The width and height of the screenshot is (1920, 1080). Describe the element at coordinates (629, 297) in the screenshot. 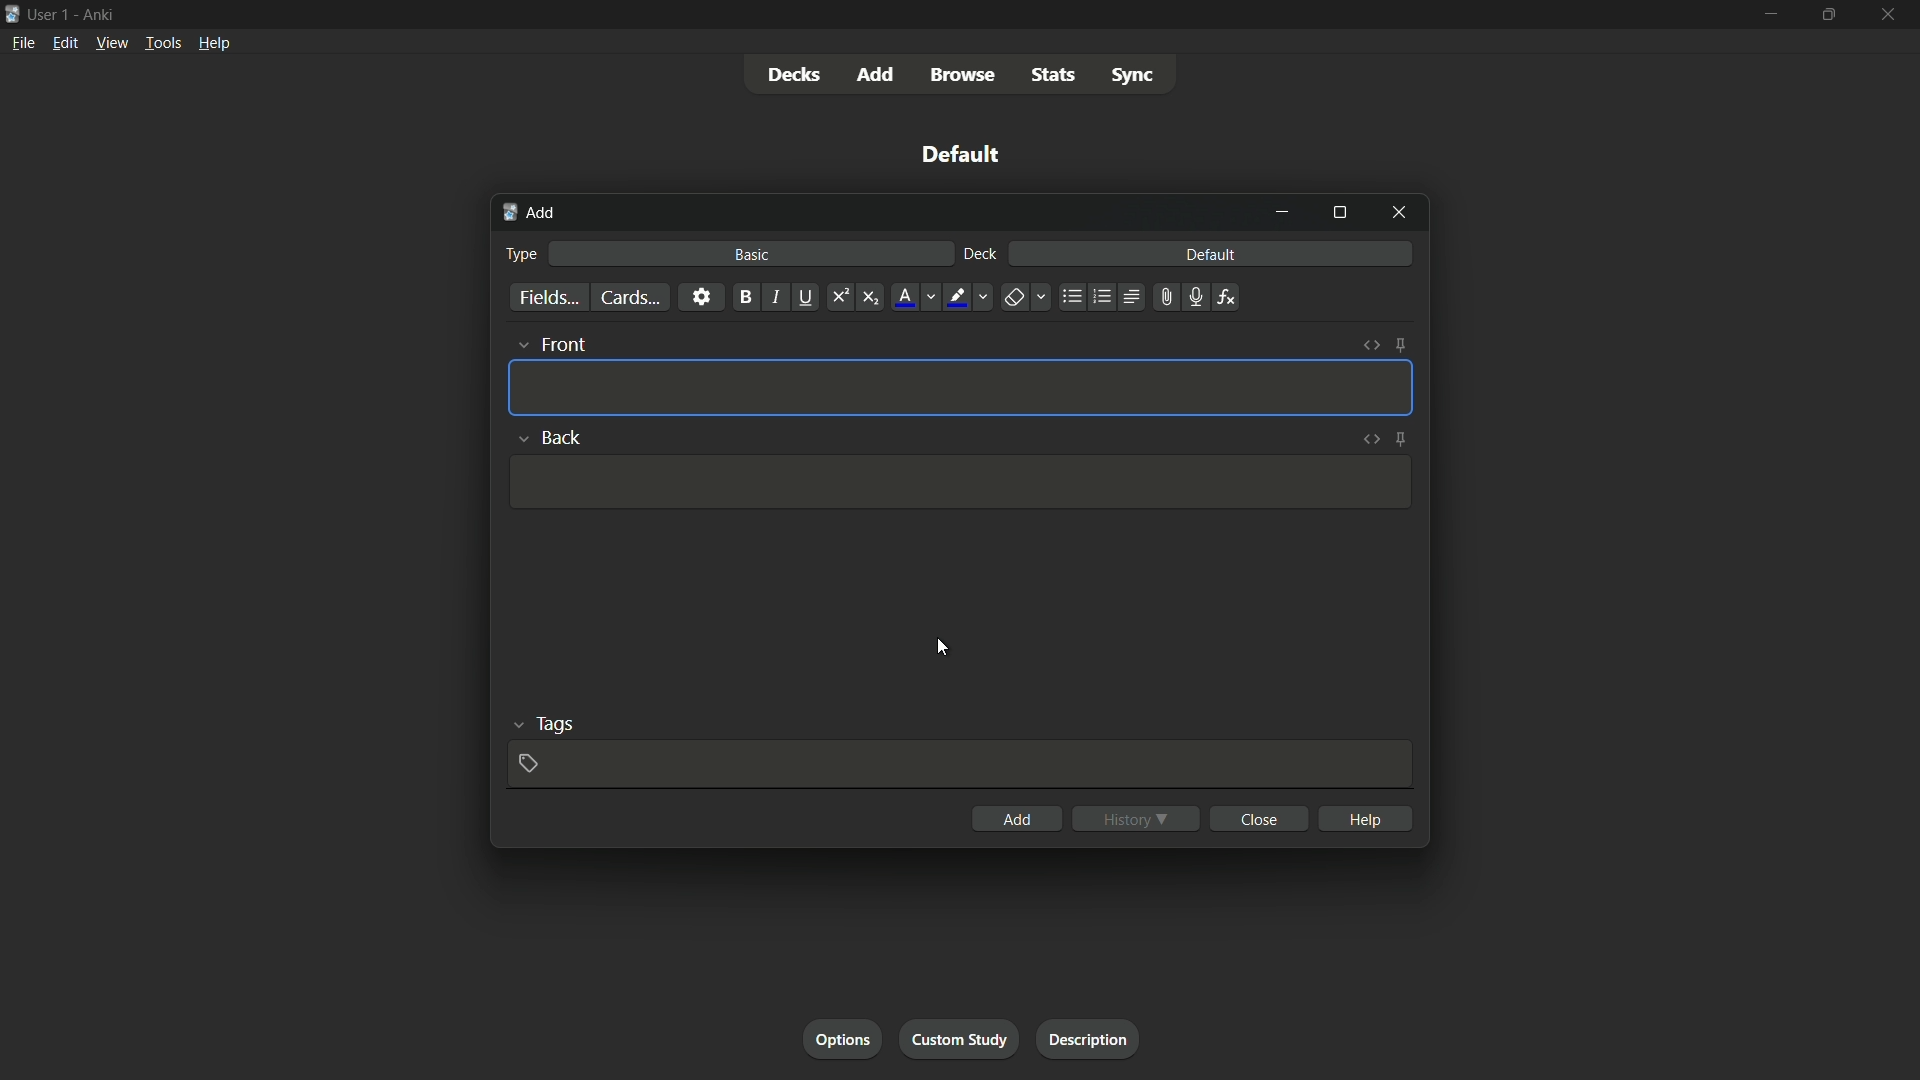

I see `cards` at that location.